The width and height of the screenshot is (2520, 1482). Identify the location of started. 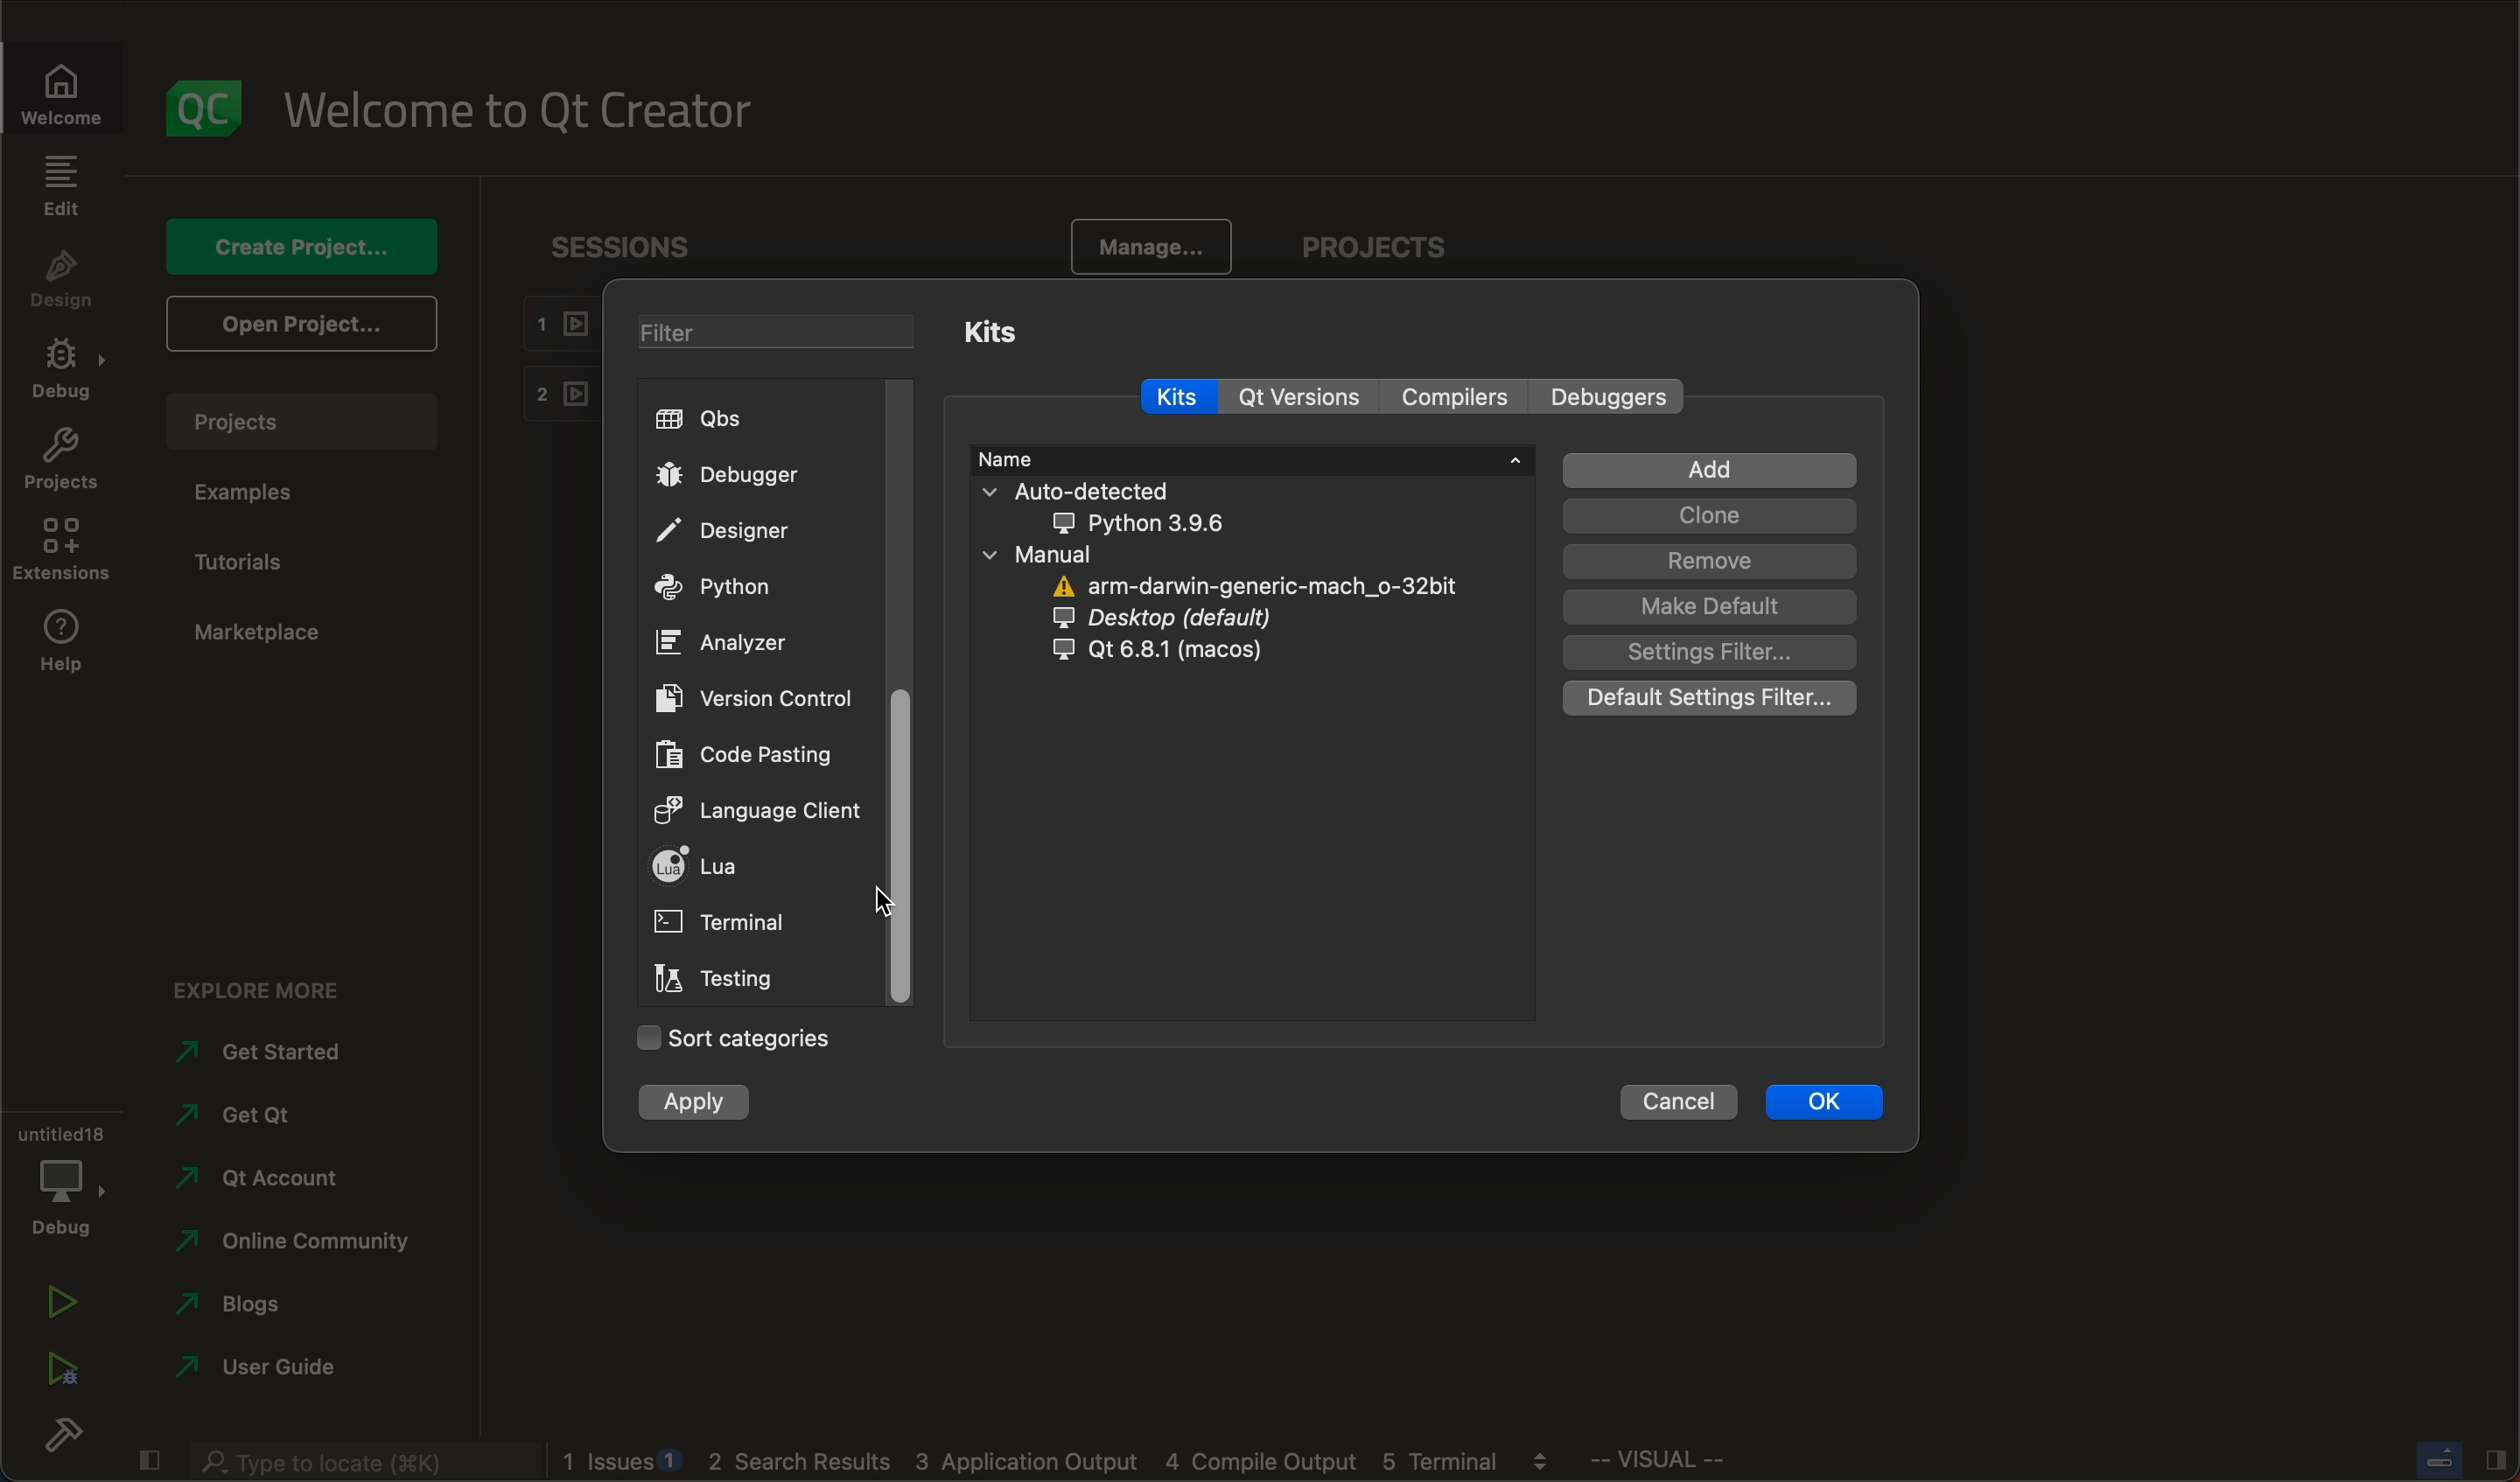
(275, 1053).